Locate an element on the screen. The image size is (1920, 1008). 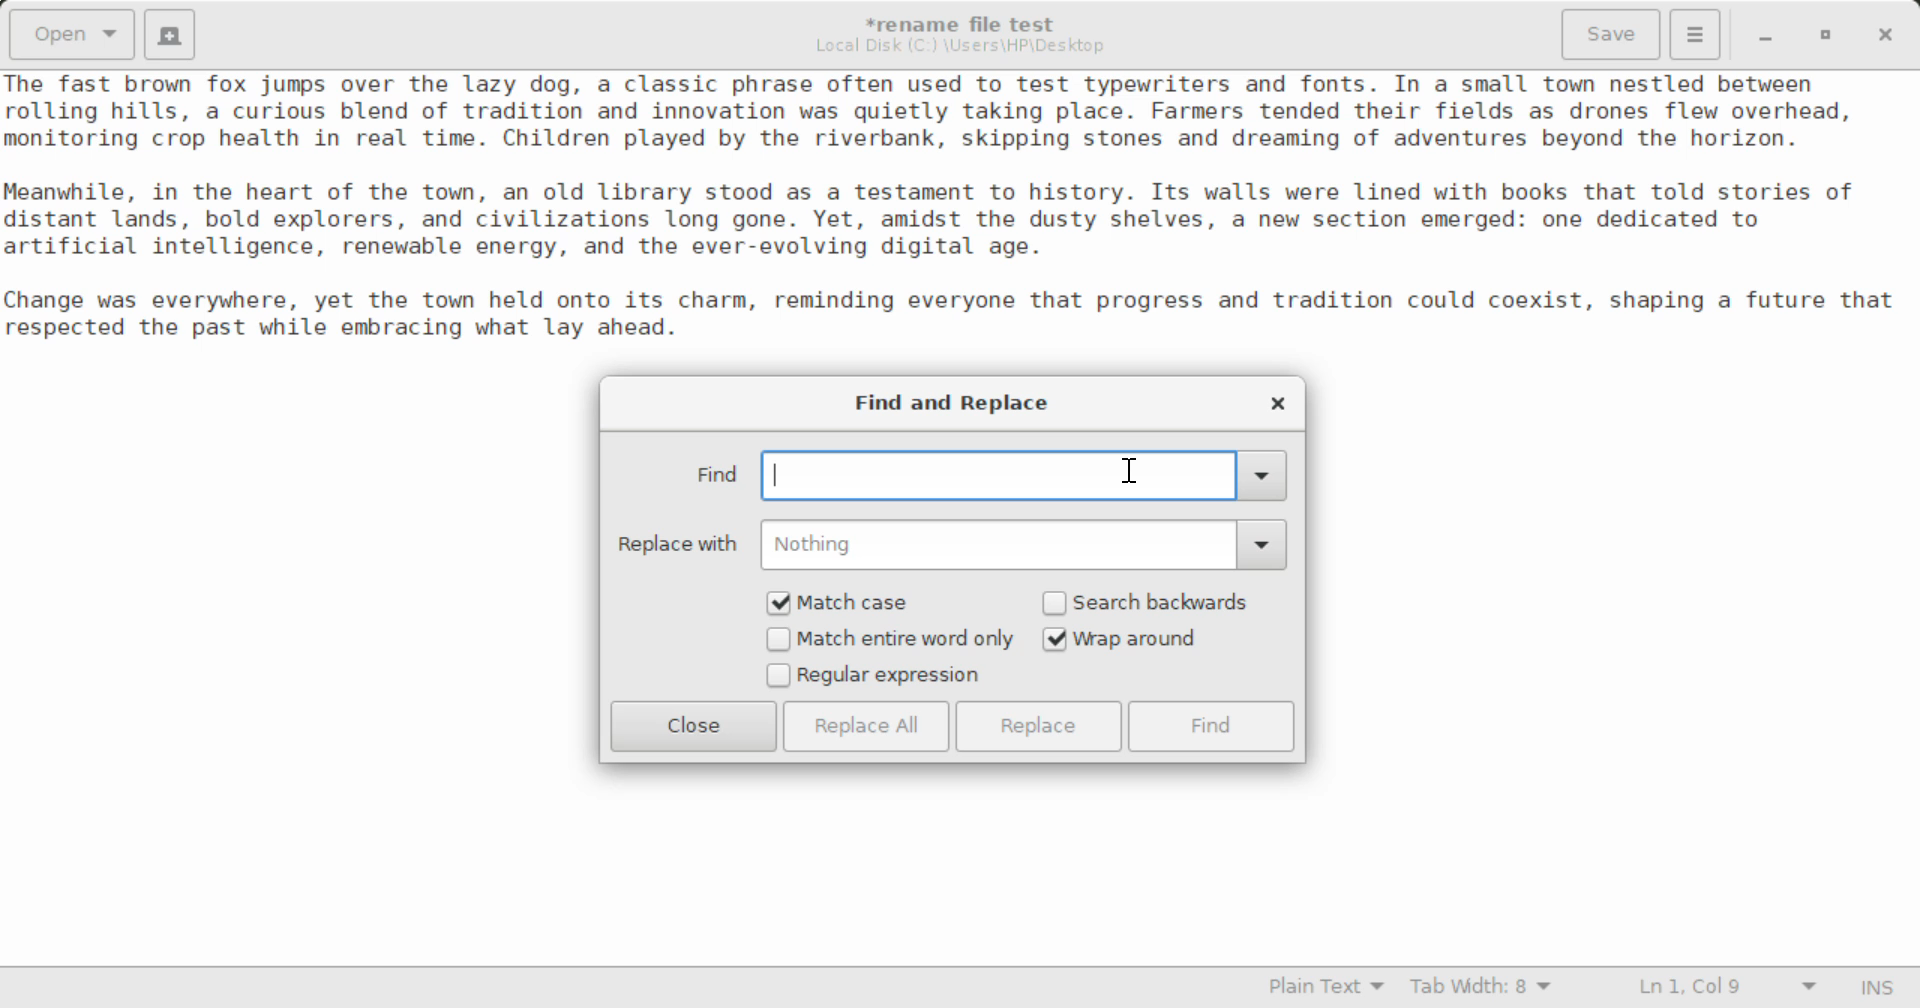
Wrap around is located at coordinates (1152, 639).